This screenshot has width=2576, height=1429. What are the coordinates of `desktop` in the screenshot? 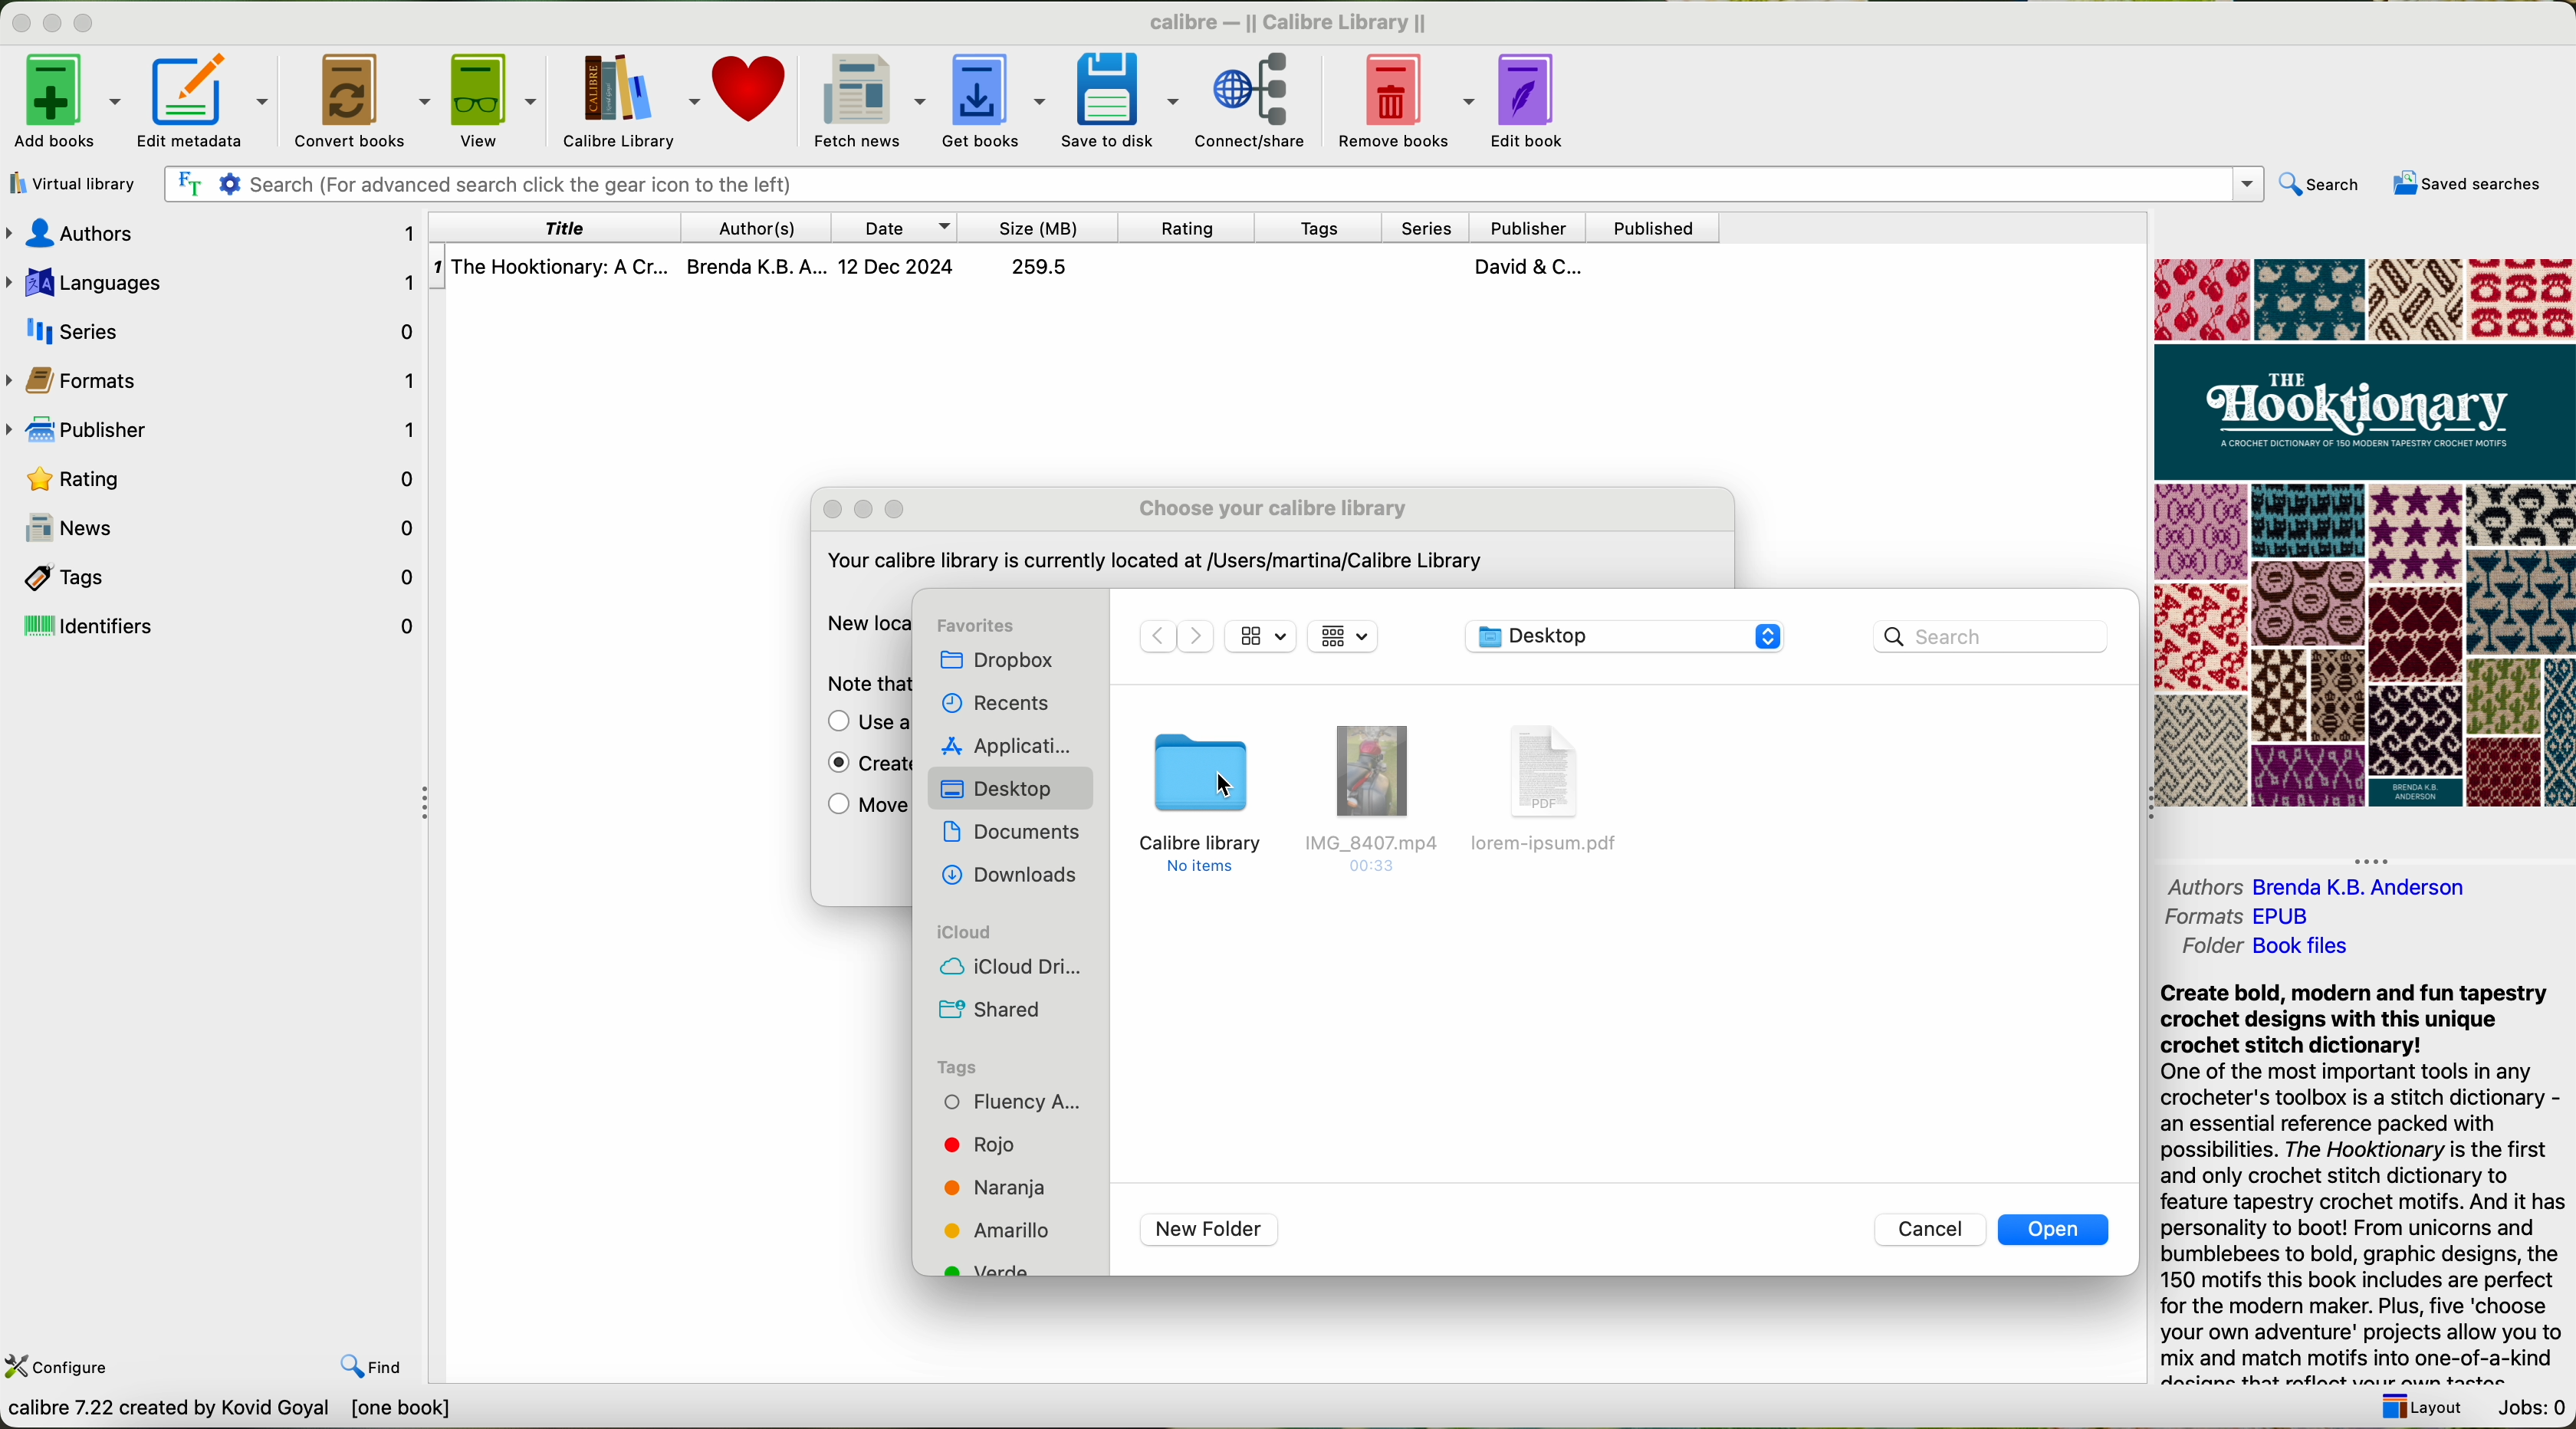 It's located at (1632, 637).